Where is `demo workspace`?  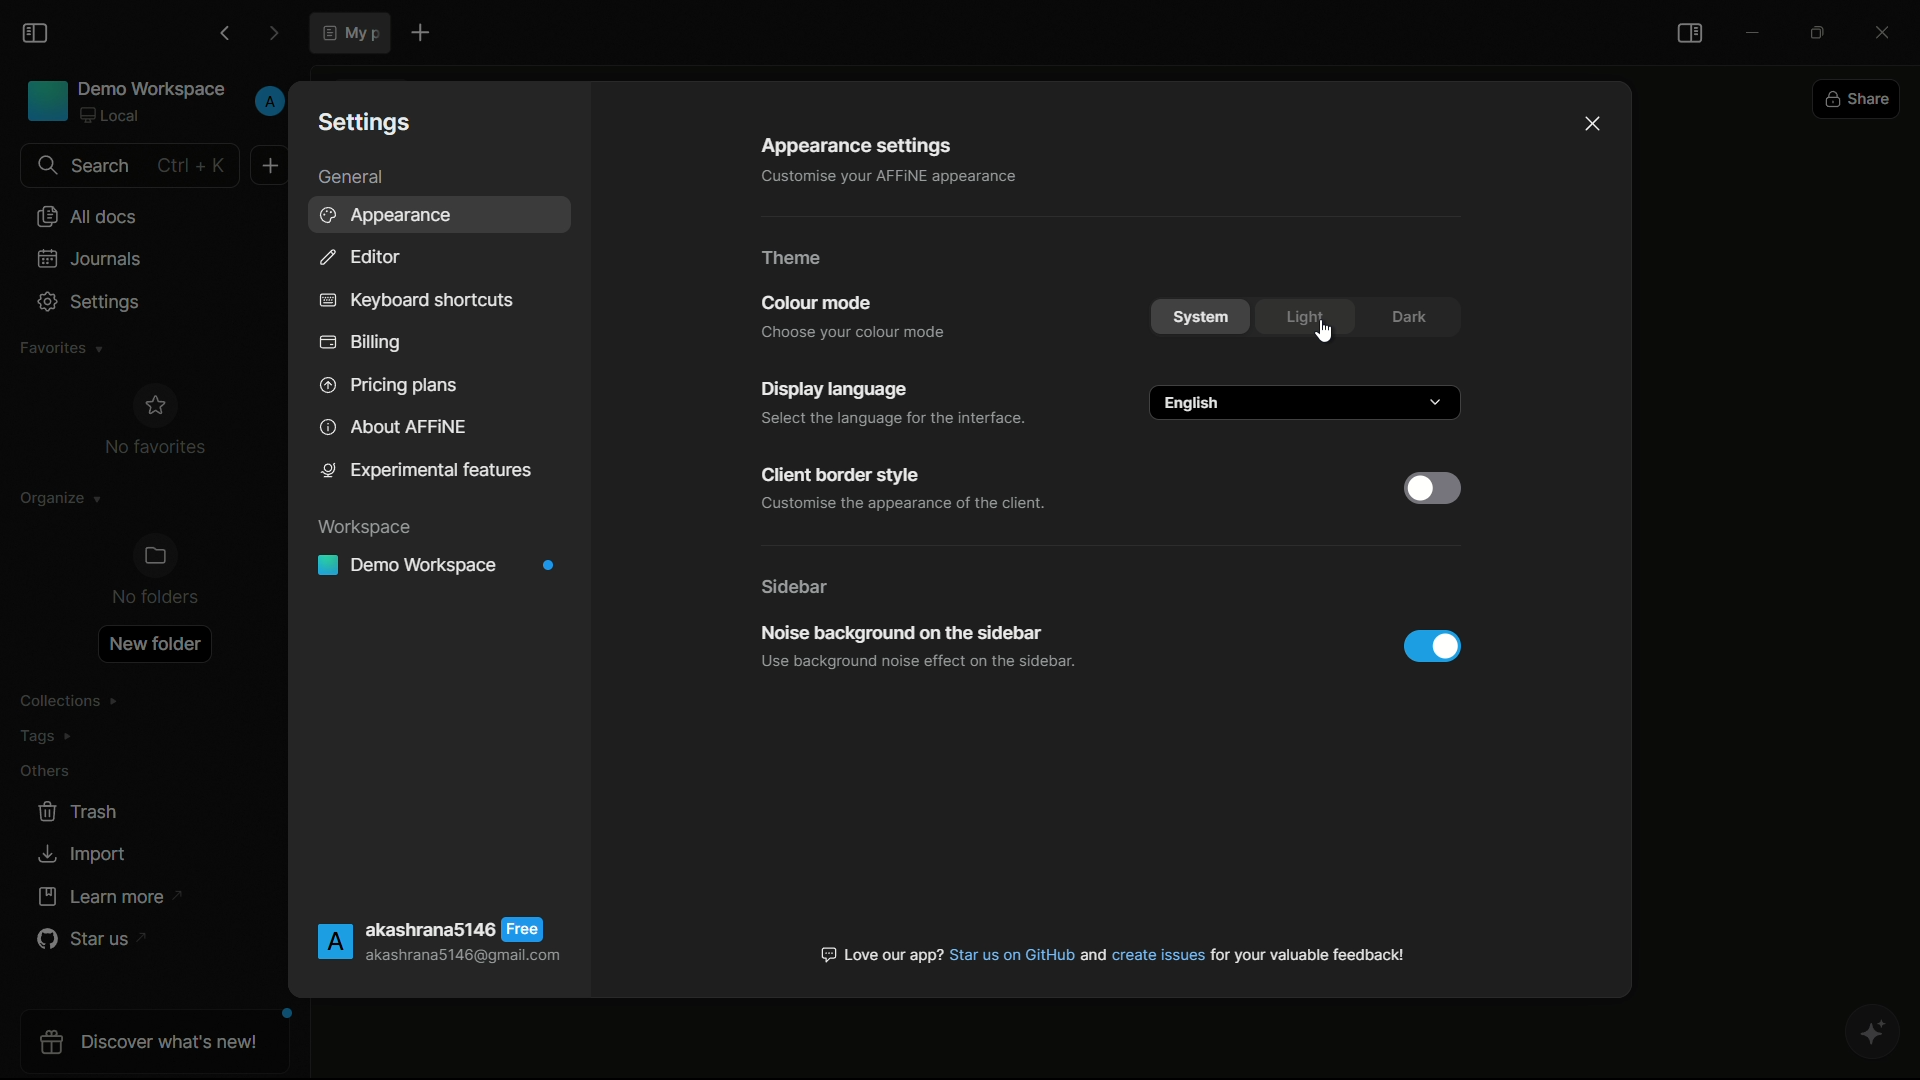
demo workspace is located at coordinates (442, 566).